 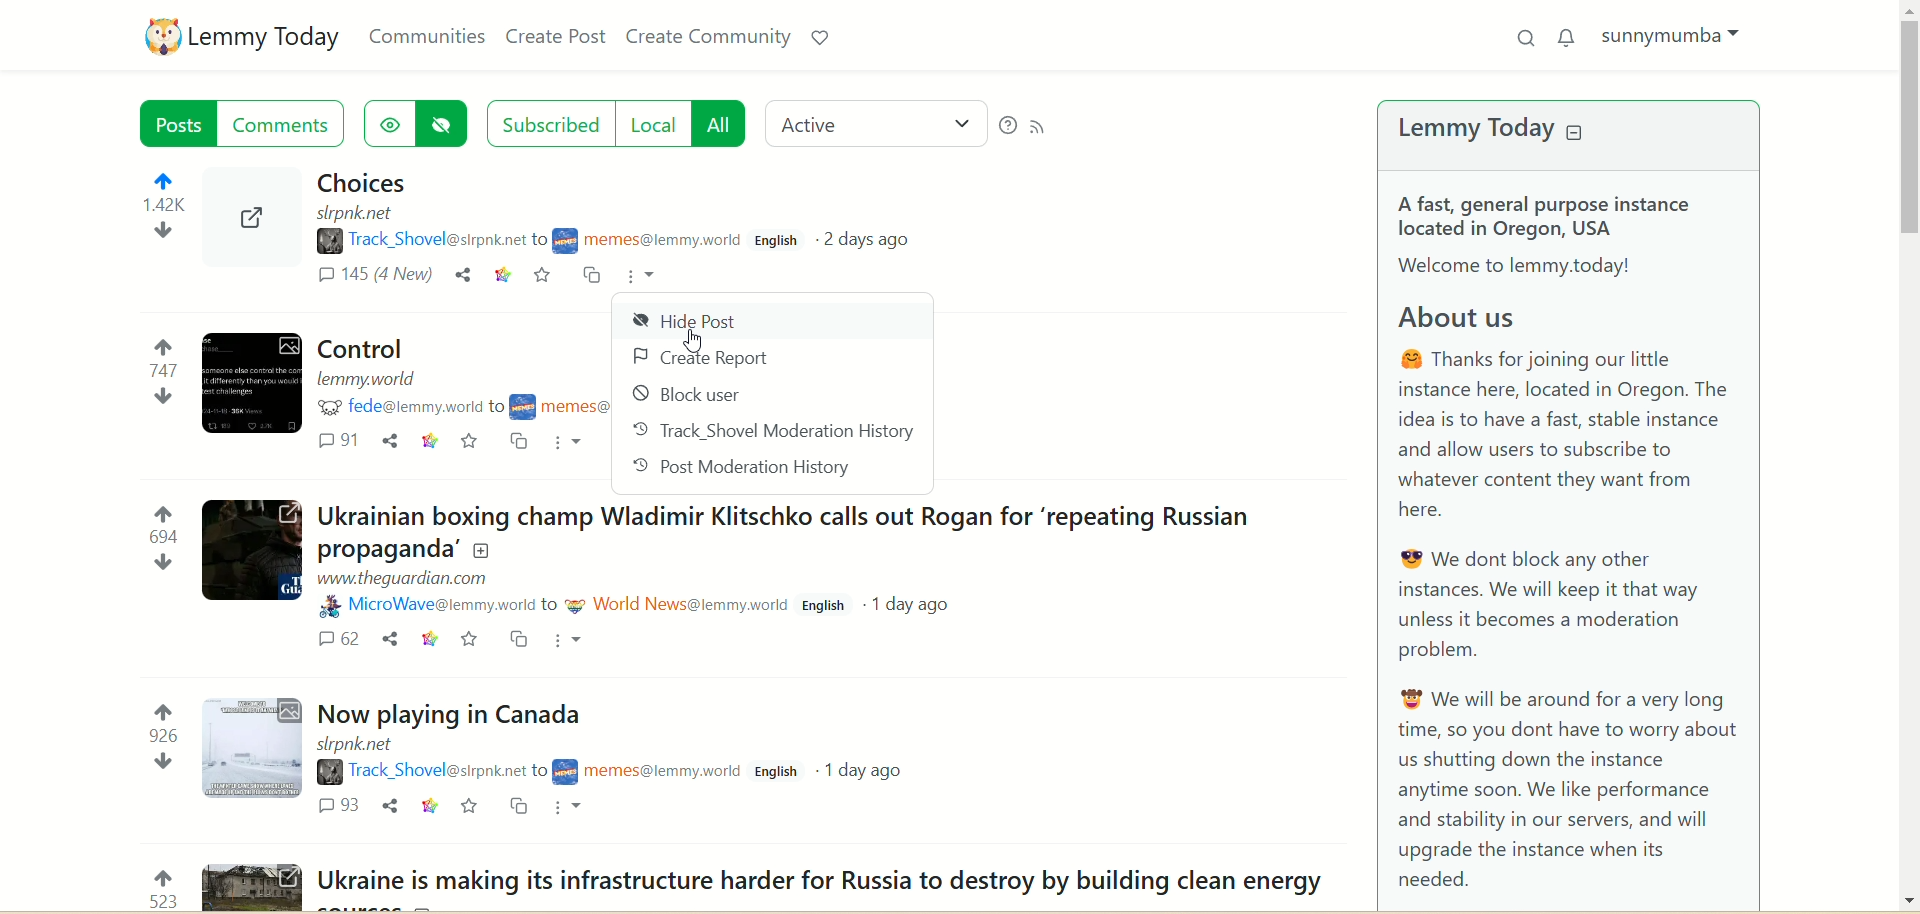 I want to click on username, so click(x=426, y=769).